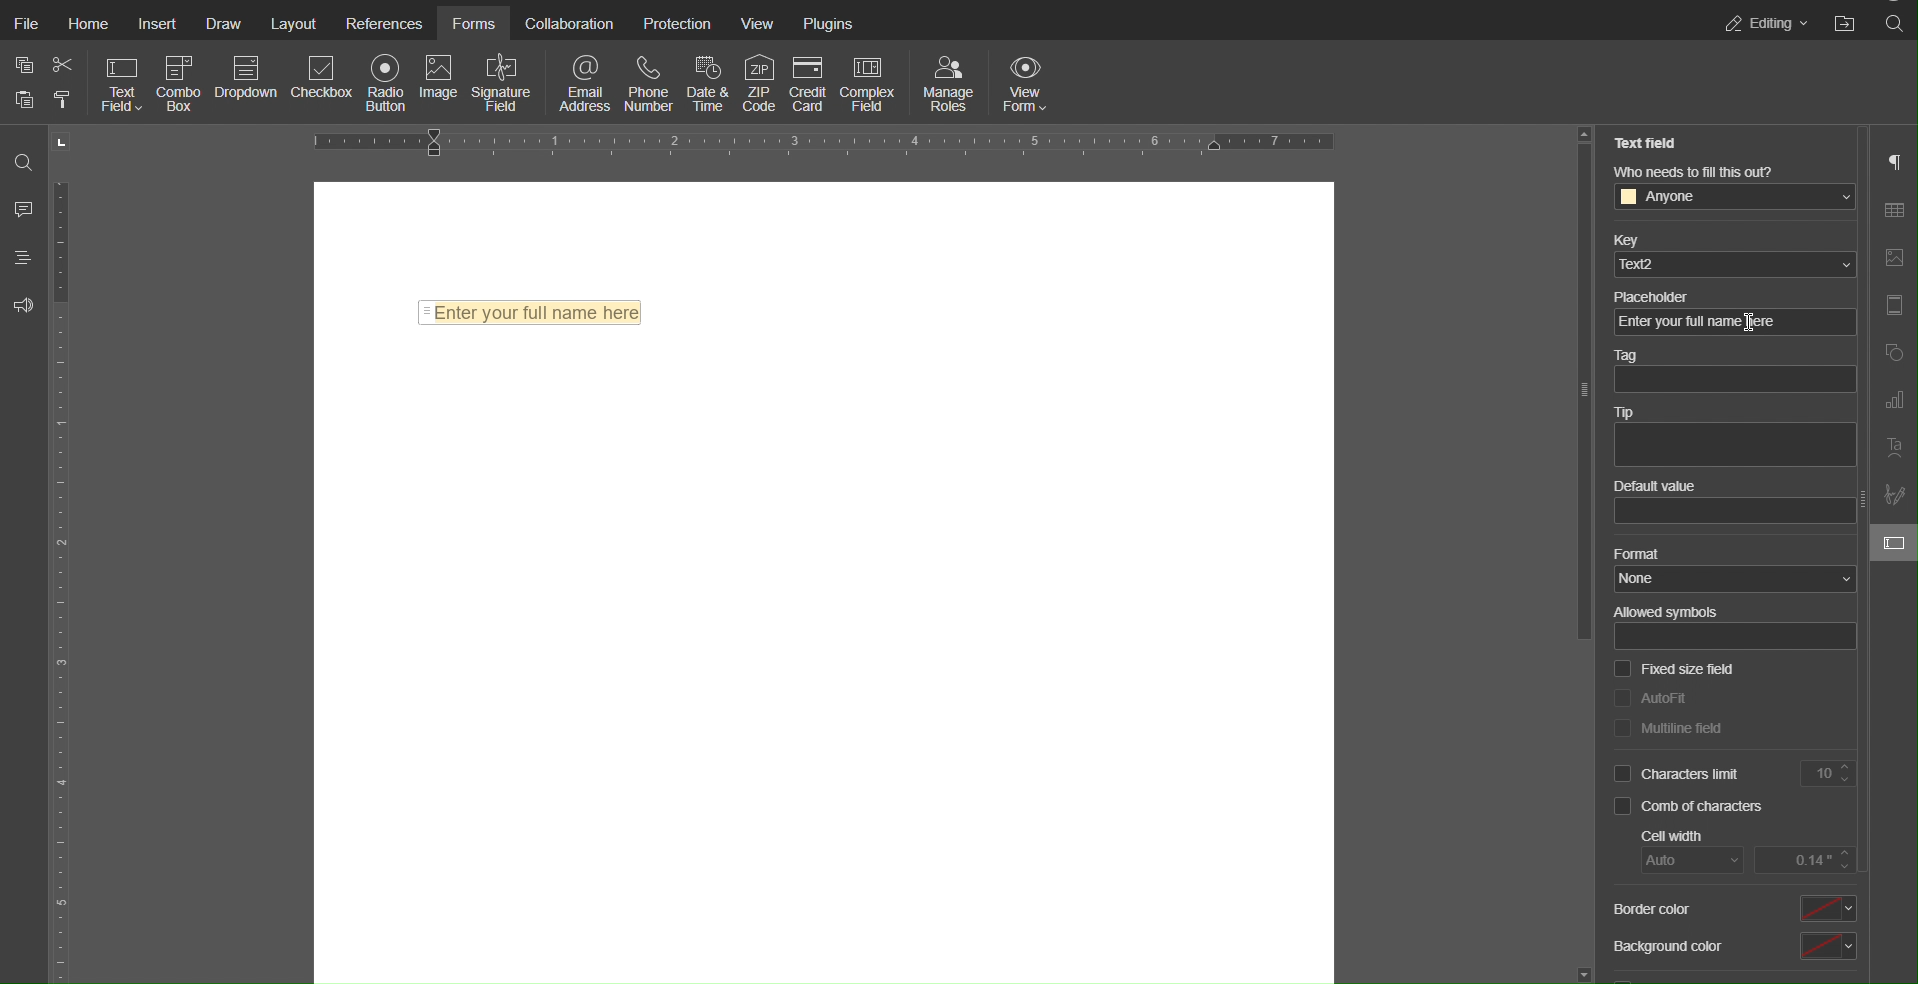 This screenshot has height=984, width=1918. Describe the element at coordinates (1734, 909) in the screenshot. I see `Border color` at that location.